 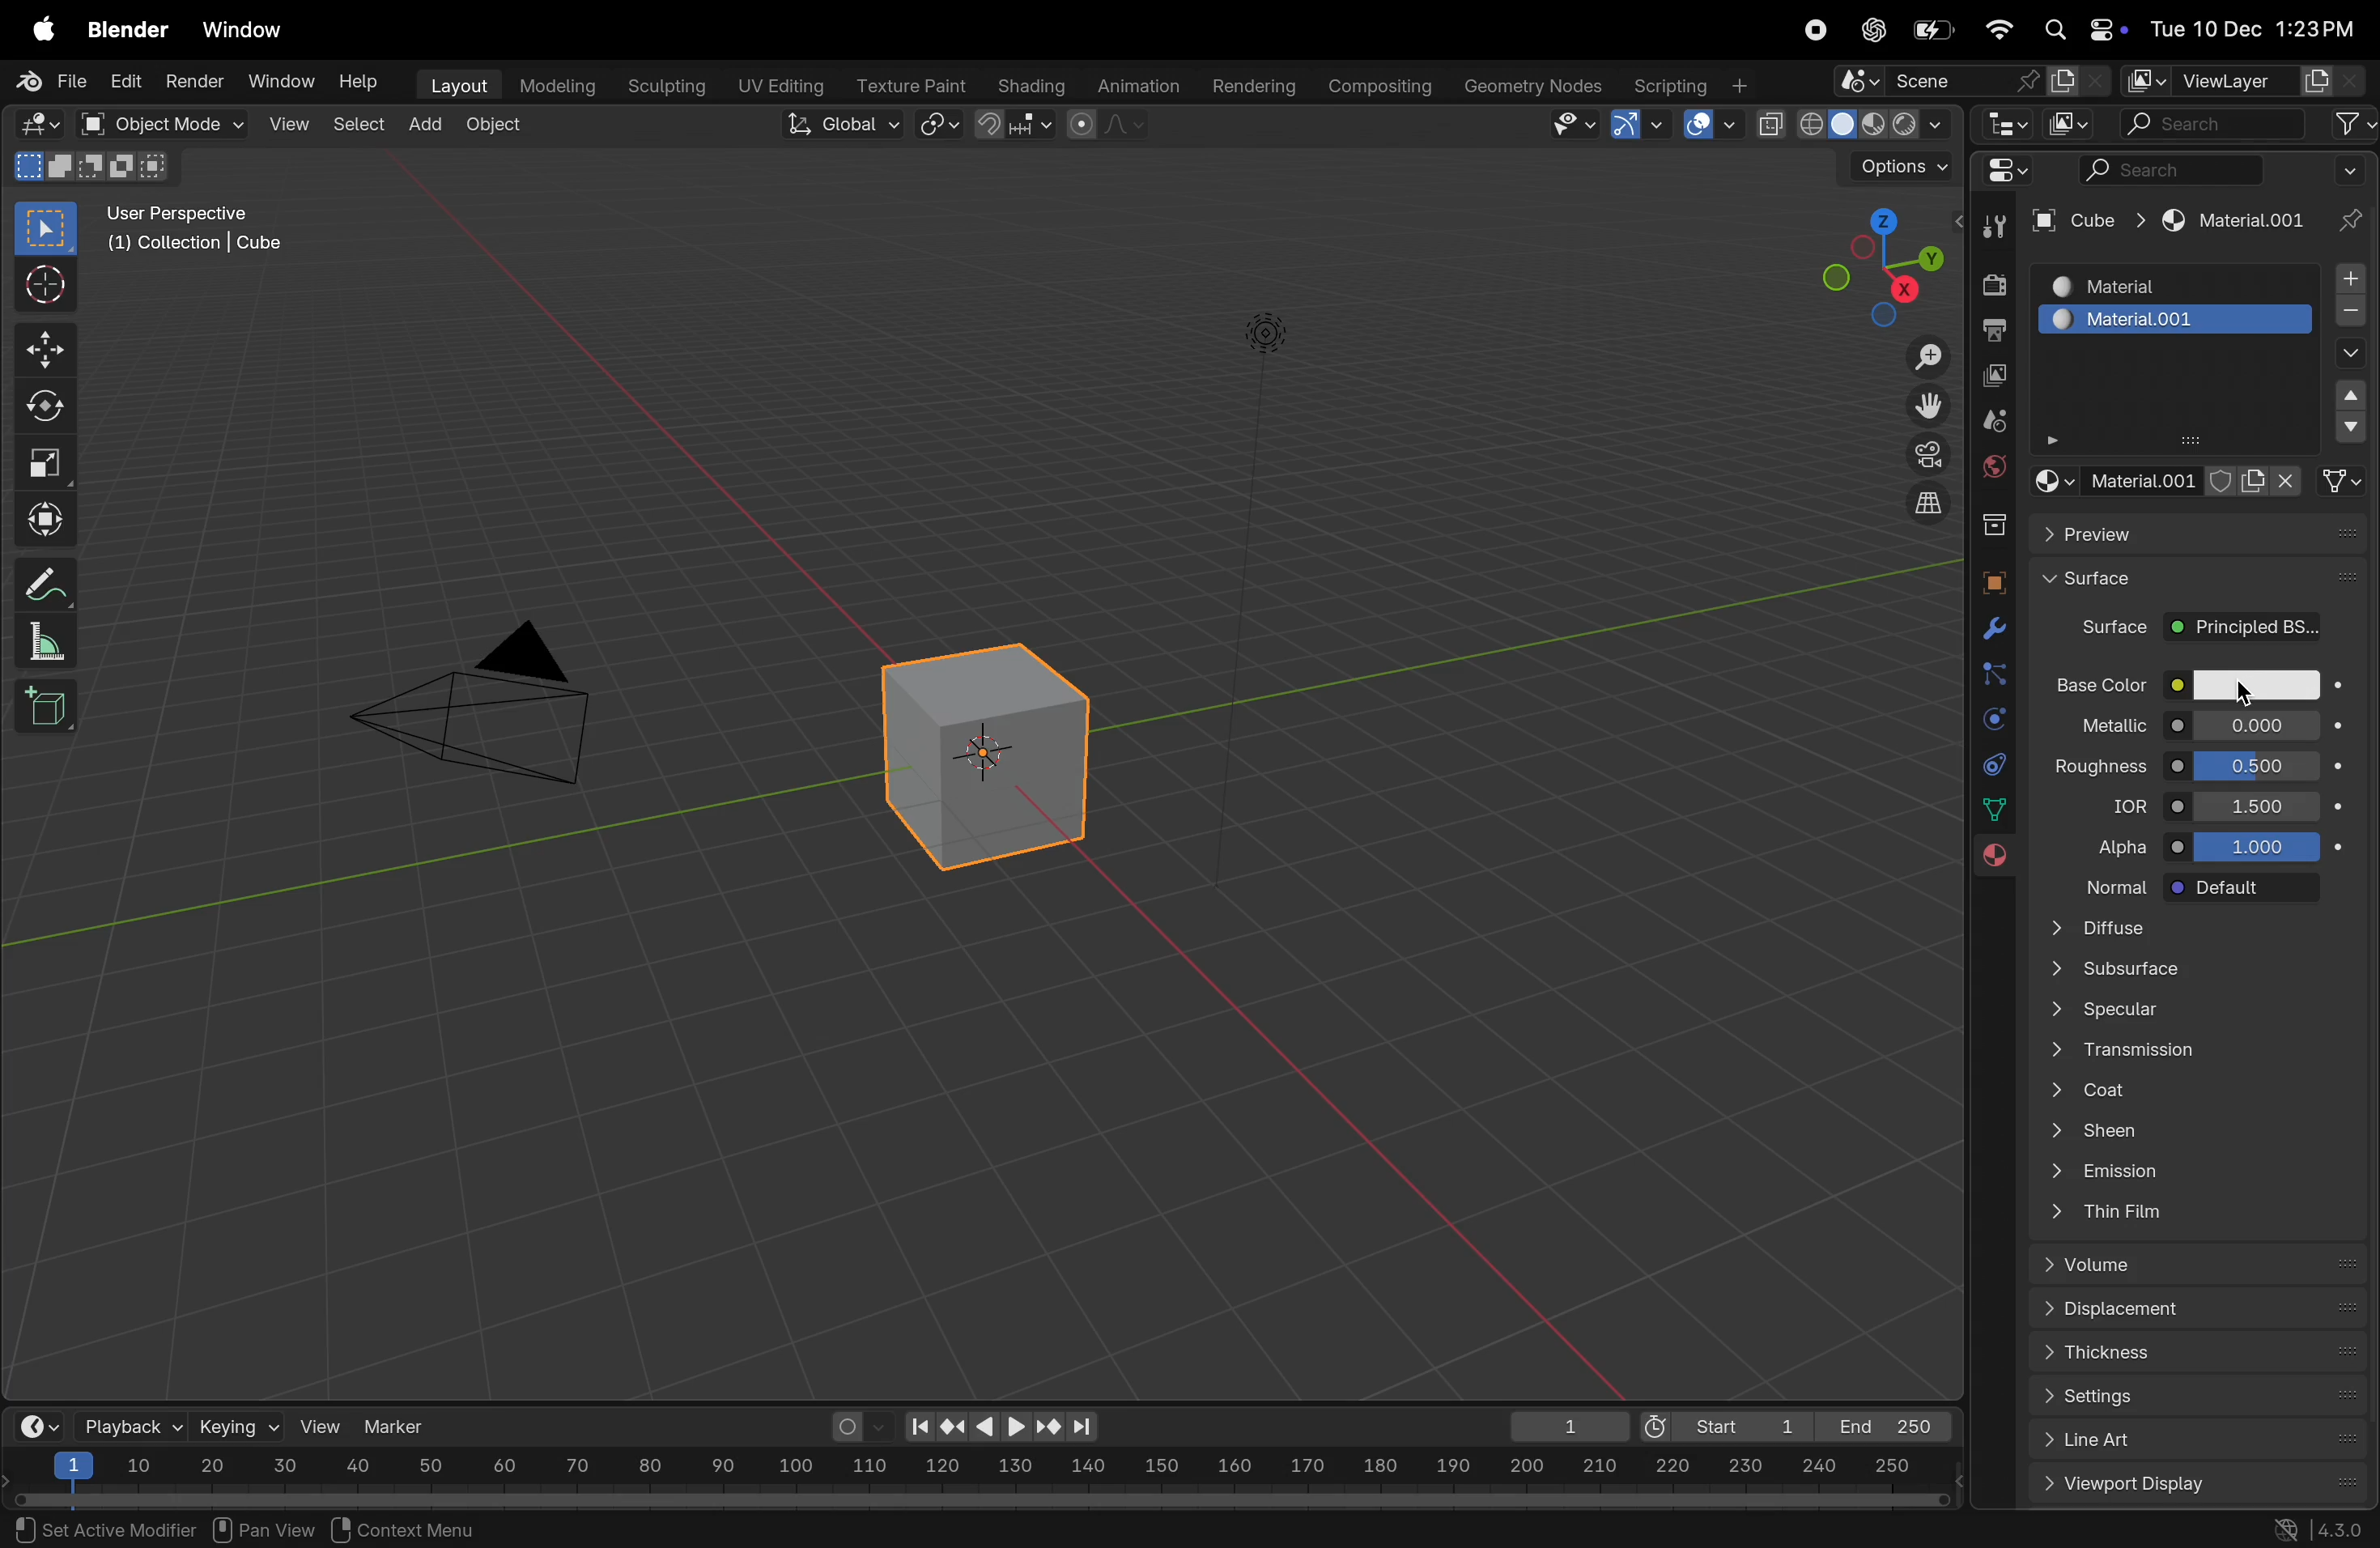 I want to click on render, so click(x=191, y=80).